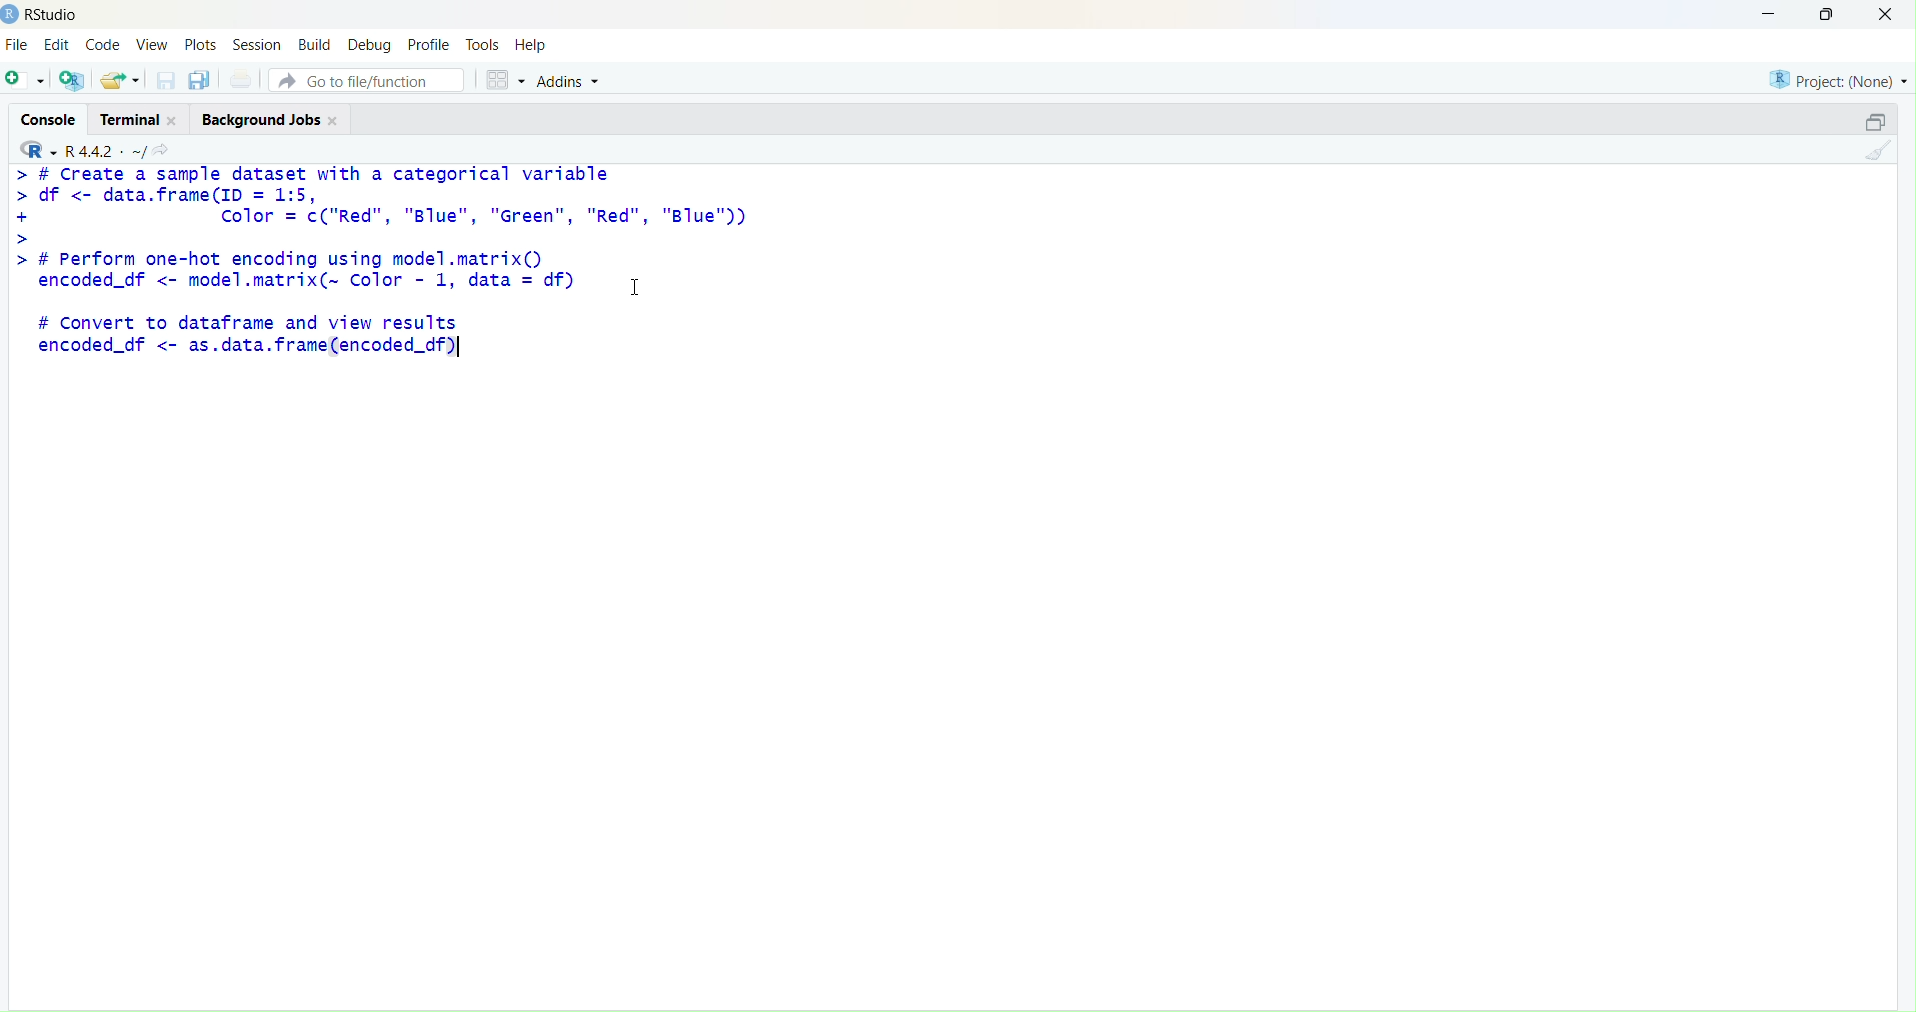 The width and height of the screenshot is (1916, 1012). Describe the element at coordinates (105, 151) in the screenshot. I see `R 4.4.2 ~/` at that location.